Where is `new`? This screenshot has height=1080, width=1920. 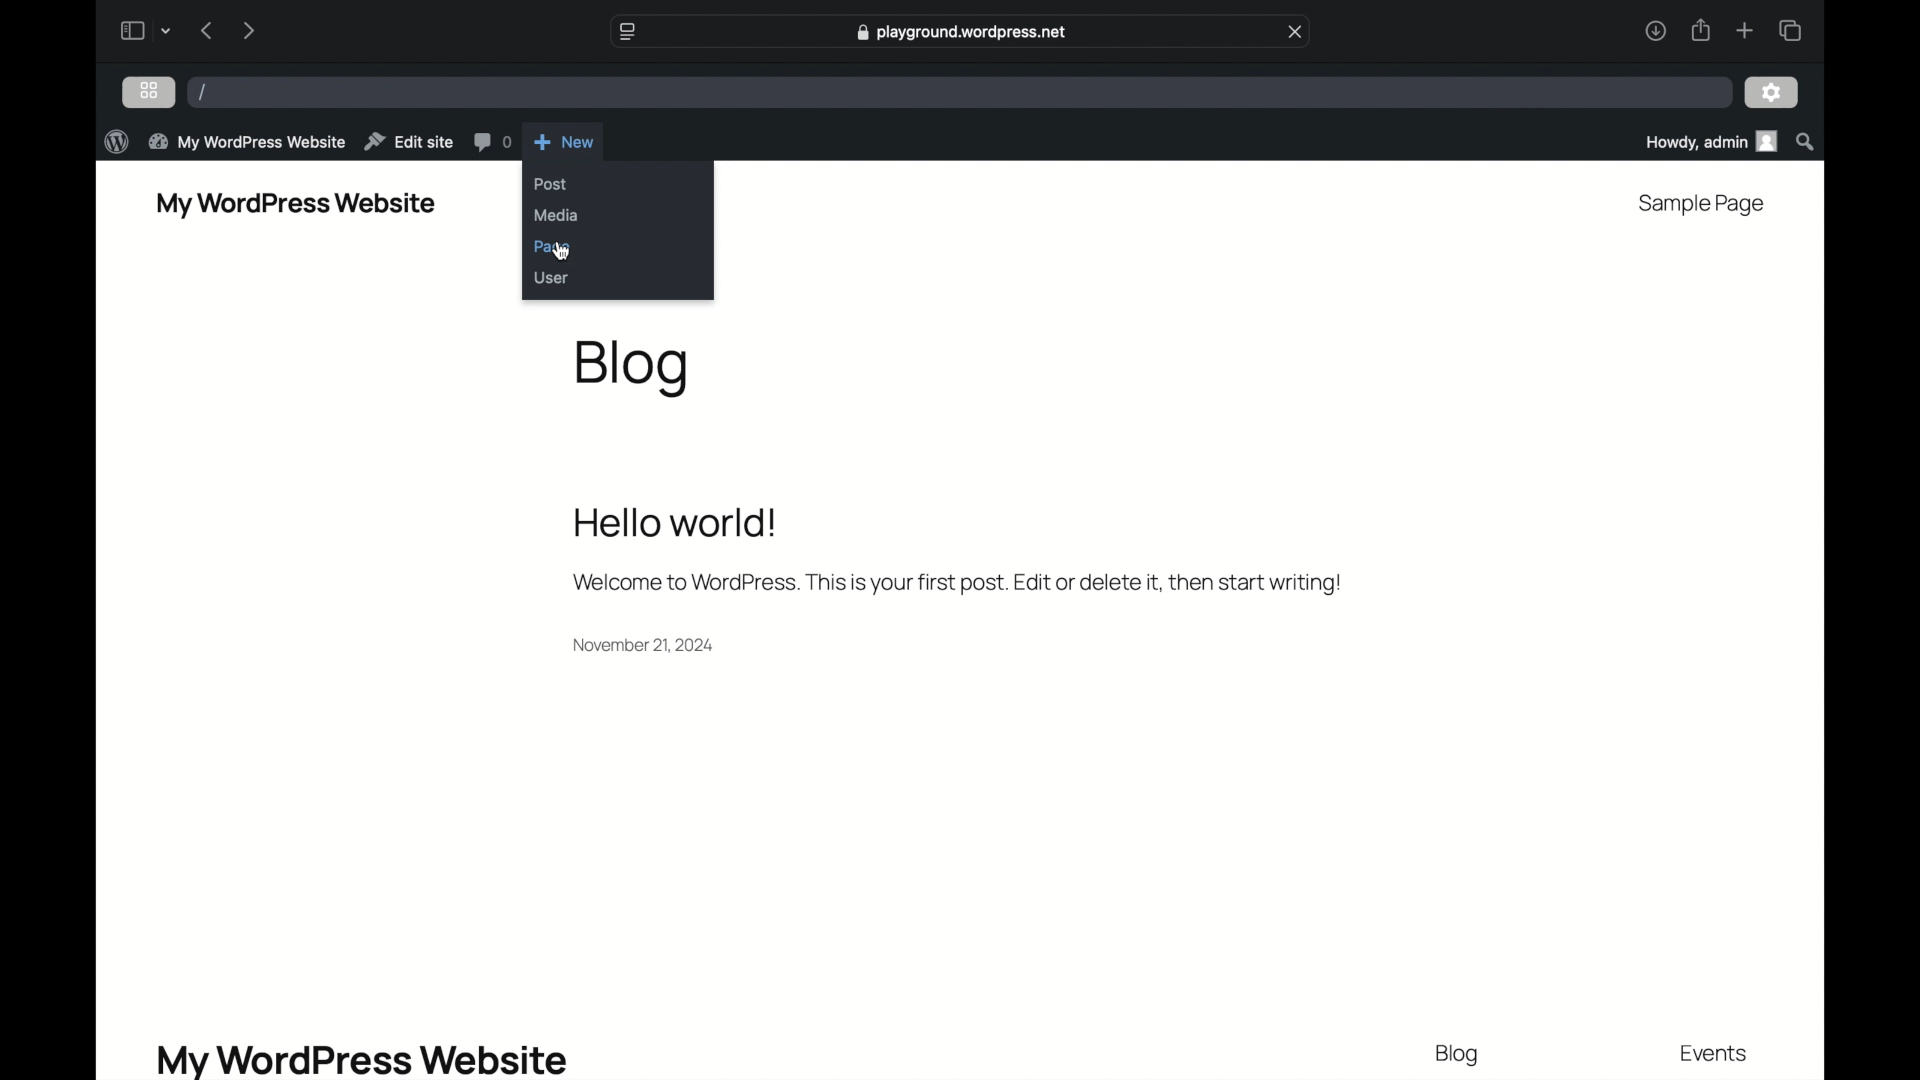 new is located at coordinates (564, 142).